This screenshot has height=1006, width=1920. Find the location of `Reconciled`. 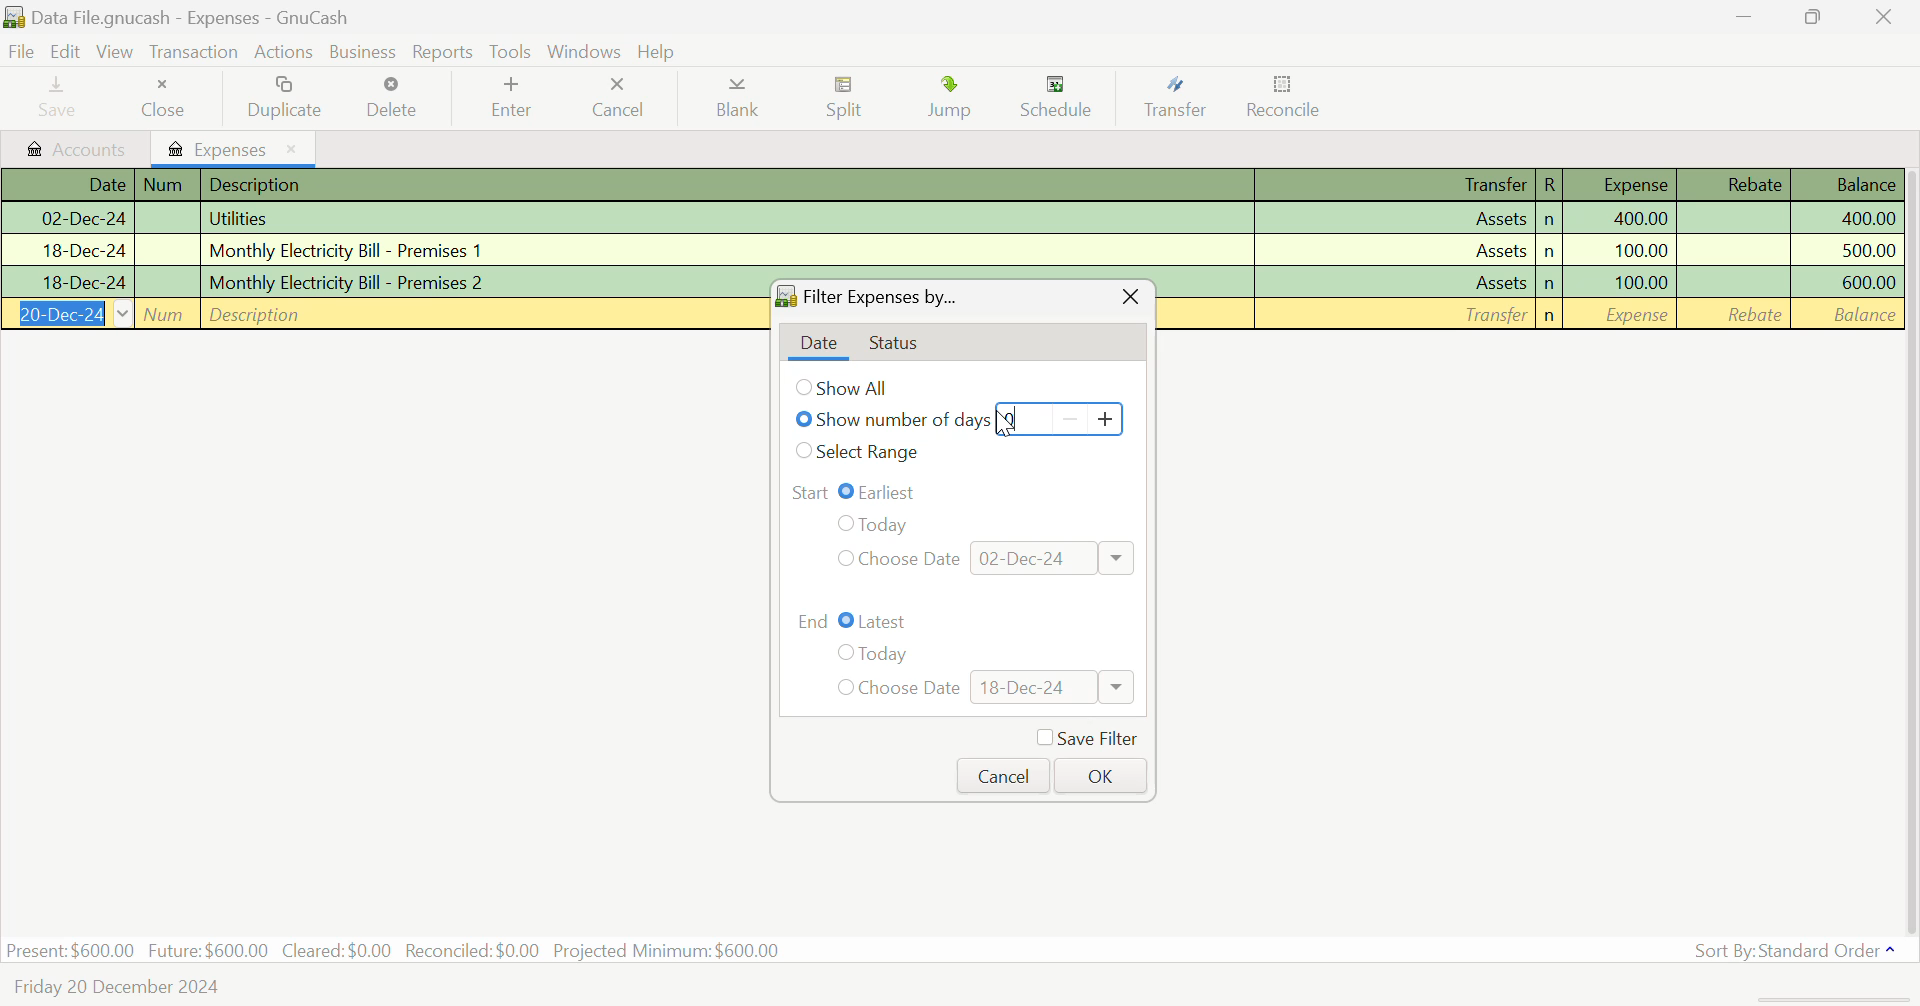

Reconciled is located at coordinates (473, 951).